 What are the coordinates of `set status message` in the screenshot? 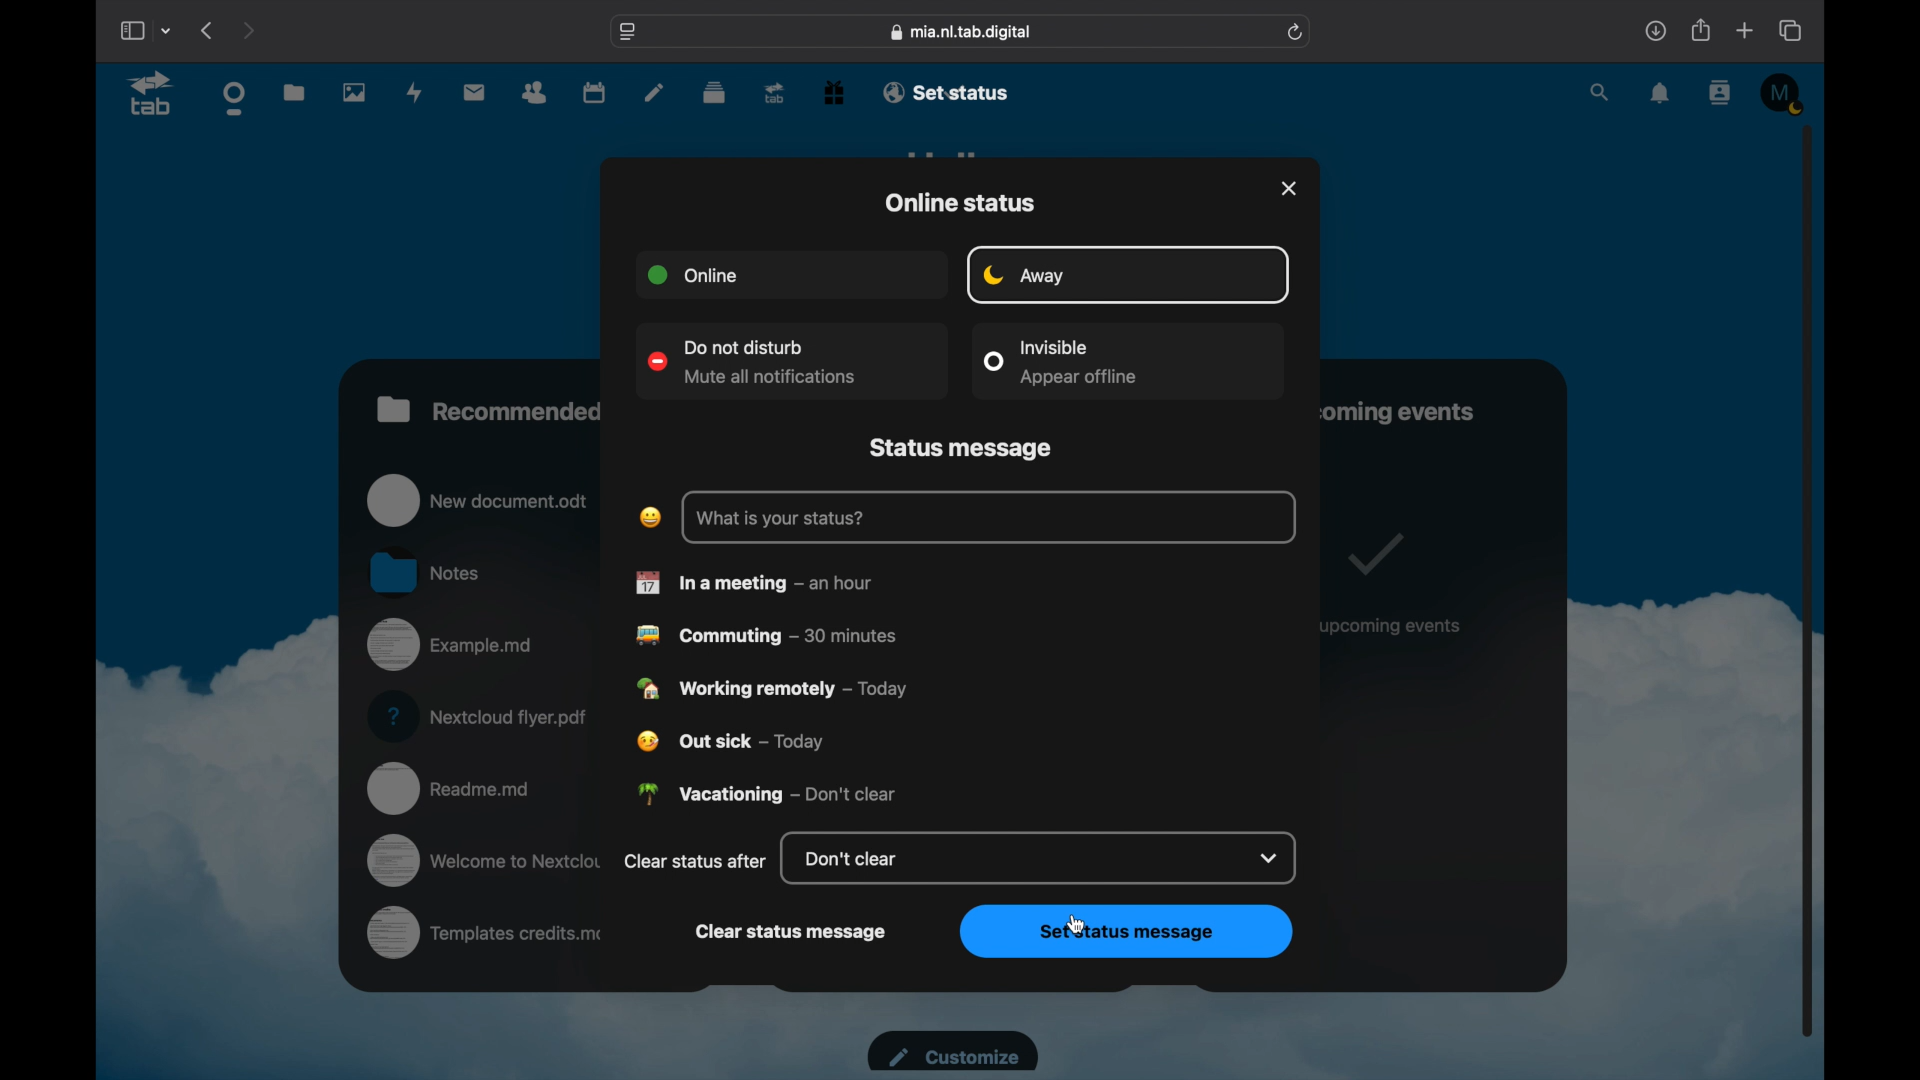 It's located at (1128, 933).